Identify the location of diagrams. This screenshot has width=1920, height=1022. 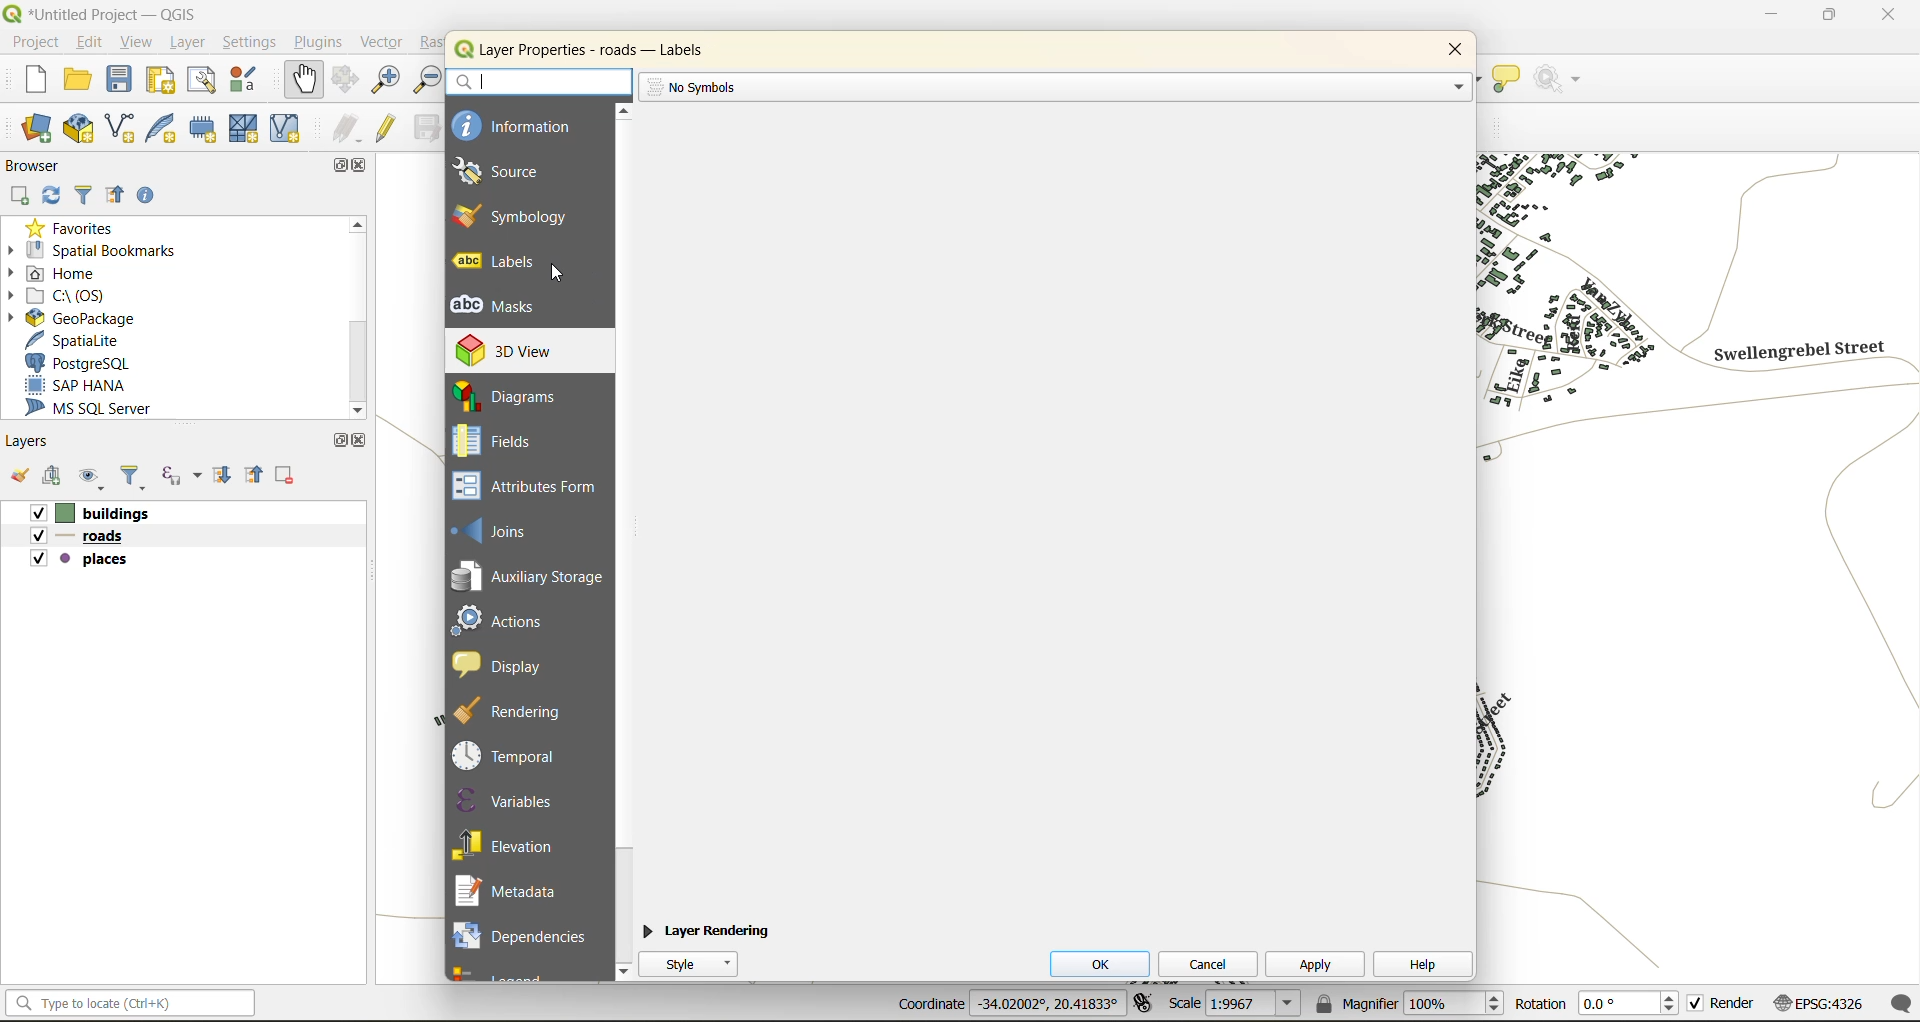
(517, 396).